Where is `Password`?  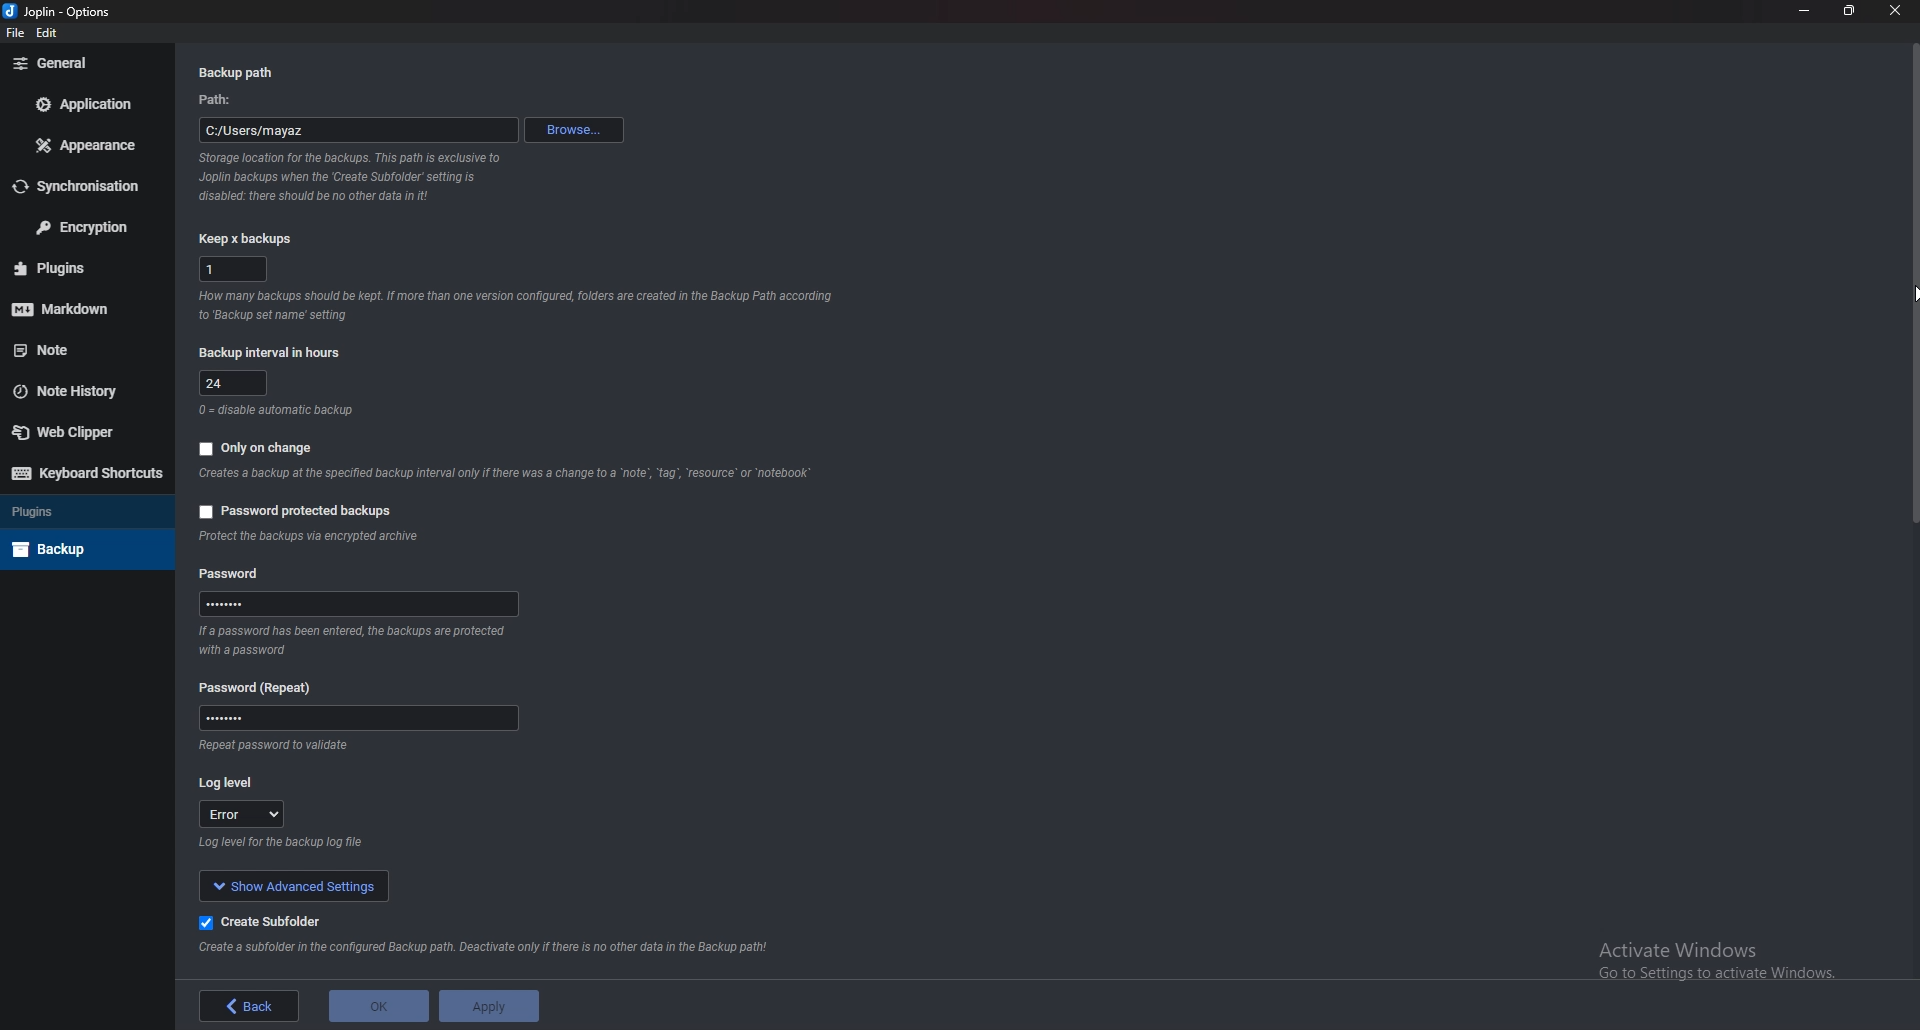 Password is located at coordinates (236, 575).